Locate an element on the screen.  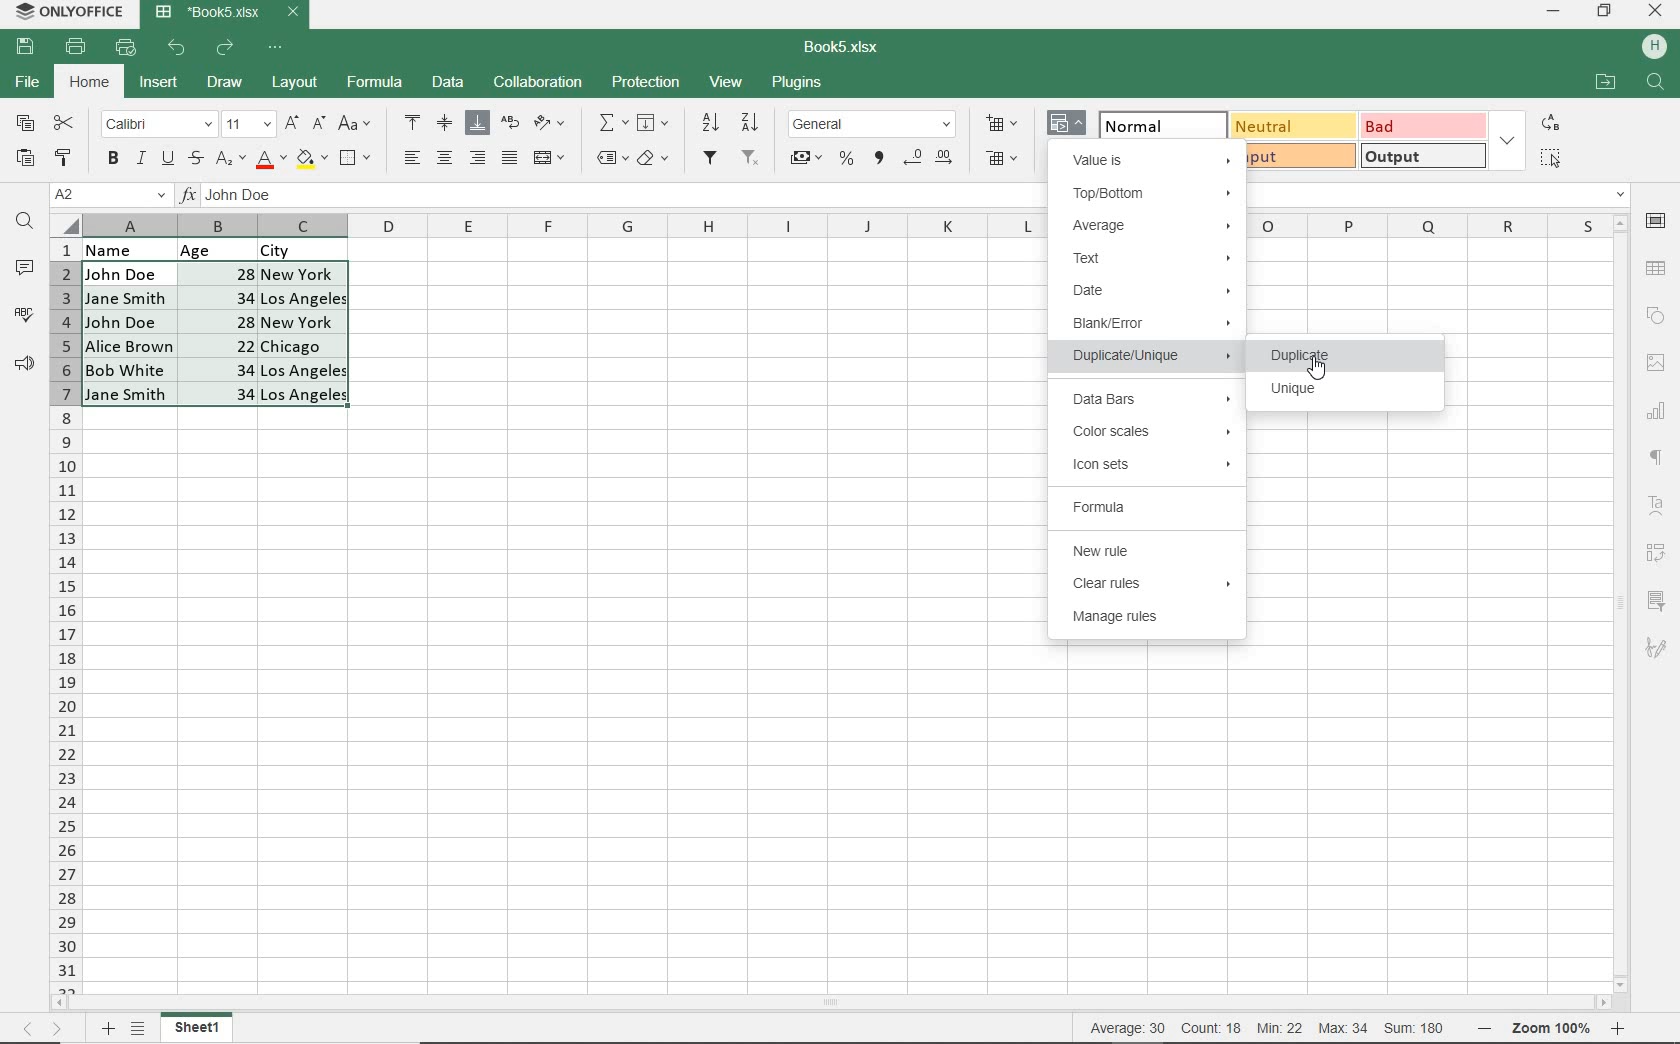
SAVE is located at coordinates (28, 45).